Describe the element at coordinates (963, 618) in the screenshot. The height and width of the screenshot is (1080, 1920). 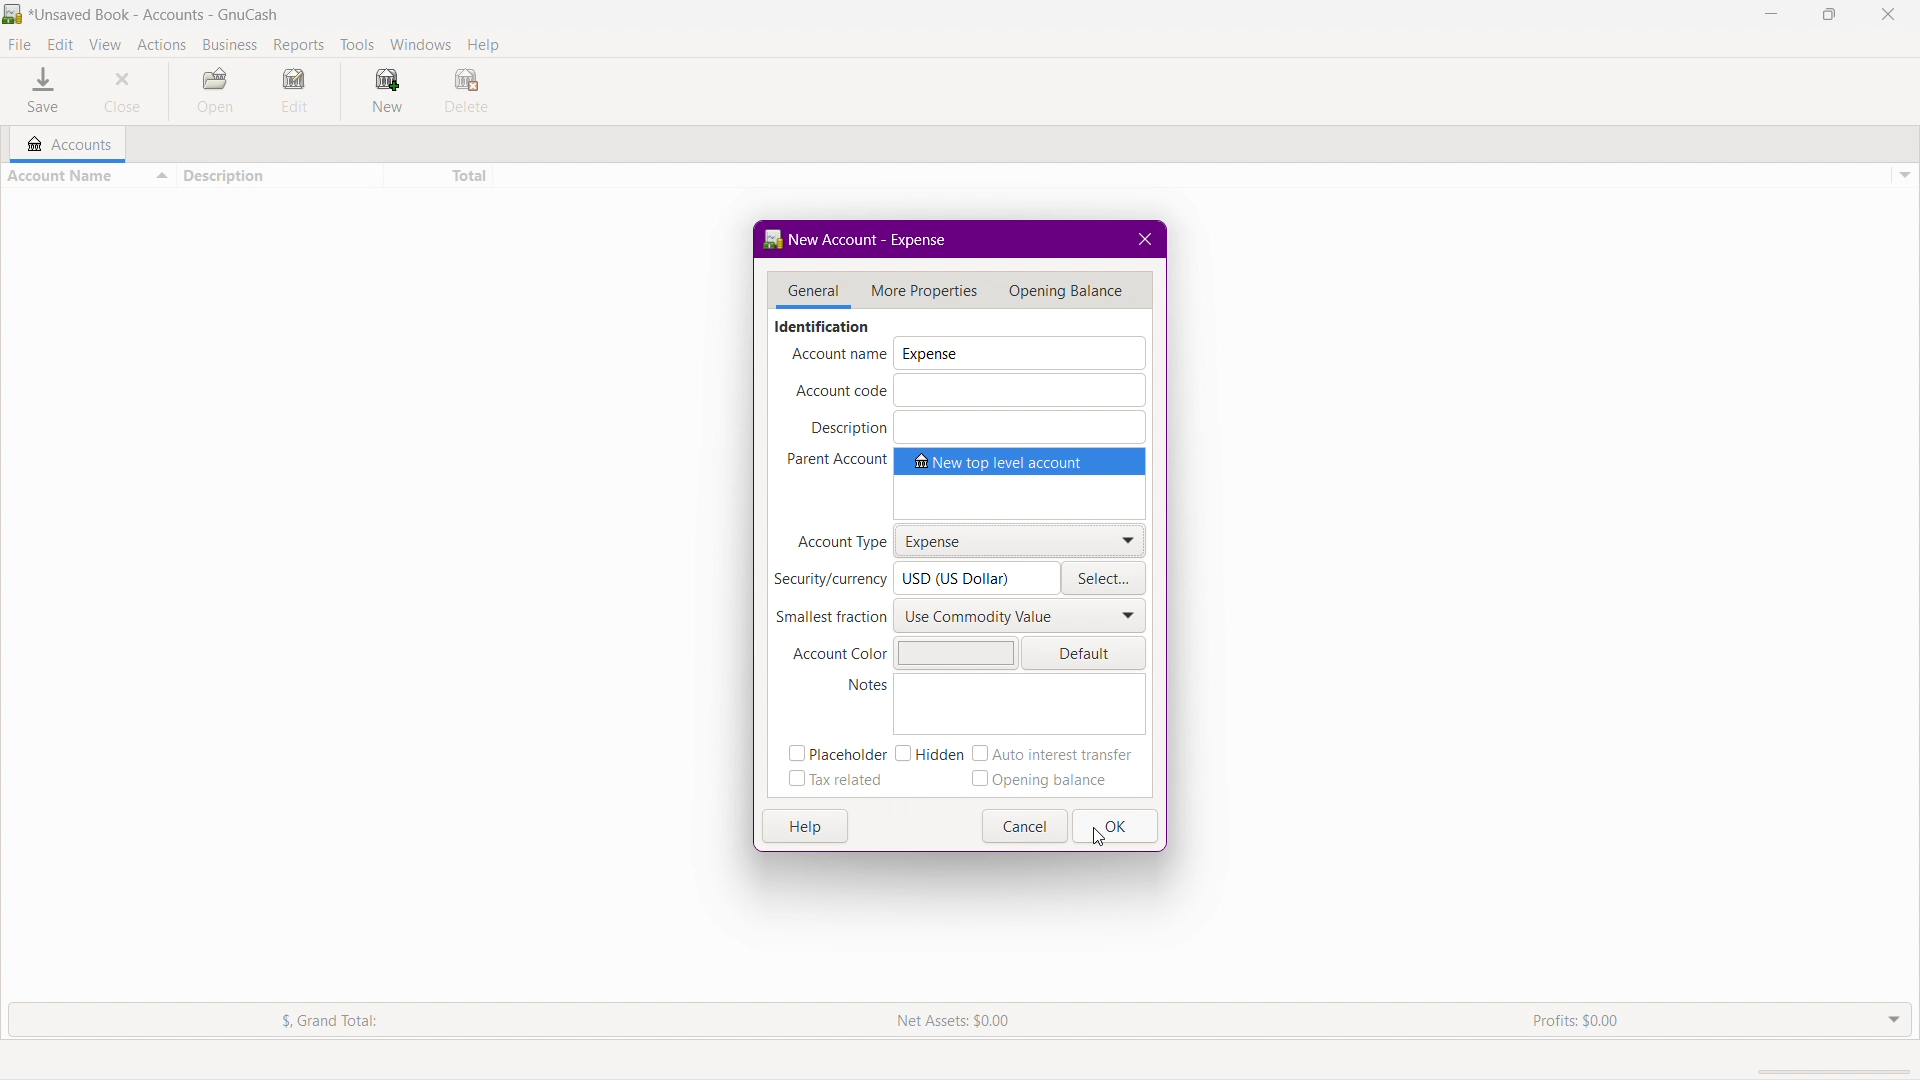
I see `Smallest fraction` at that location.